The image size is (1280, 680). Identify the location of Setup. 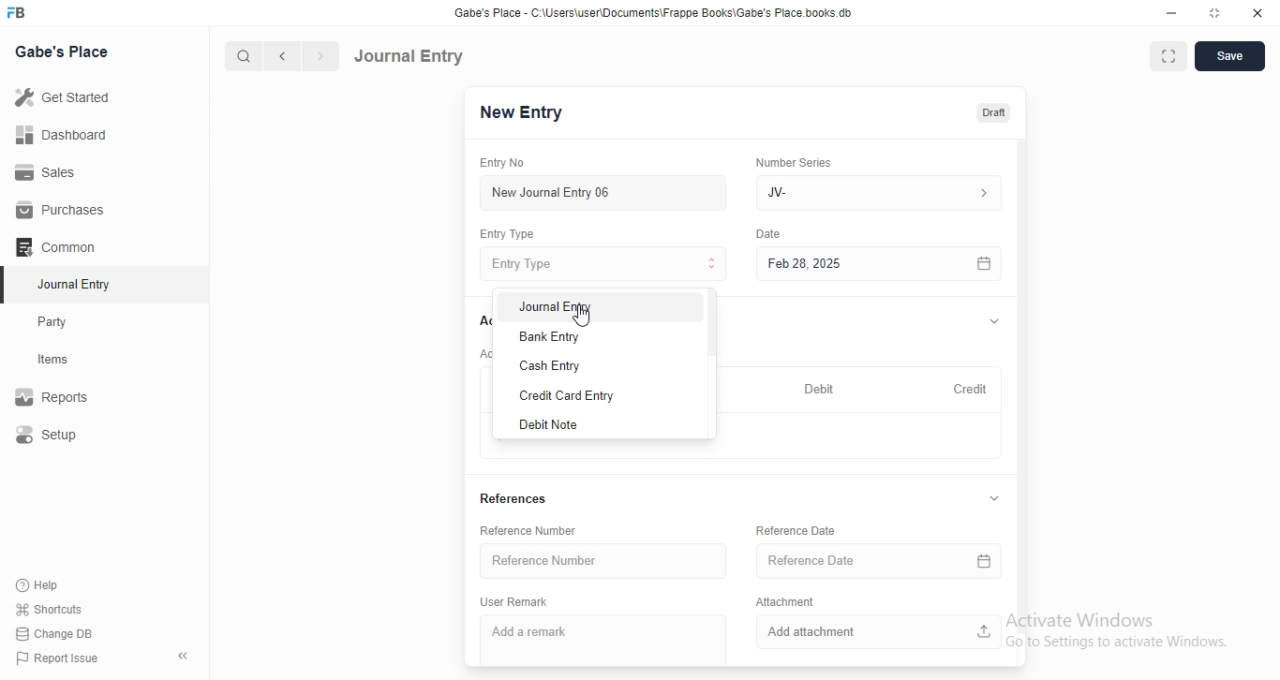
(66, 436).